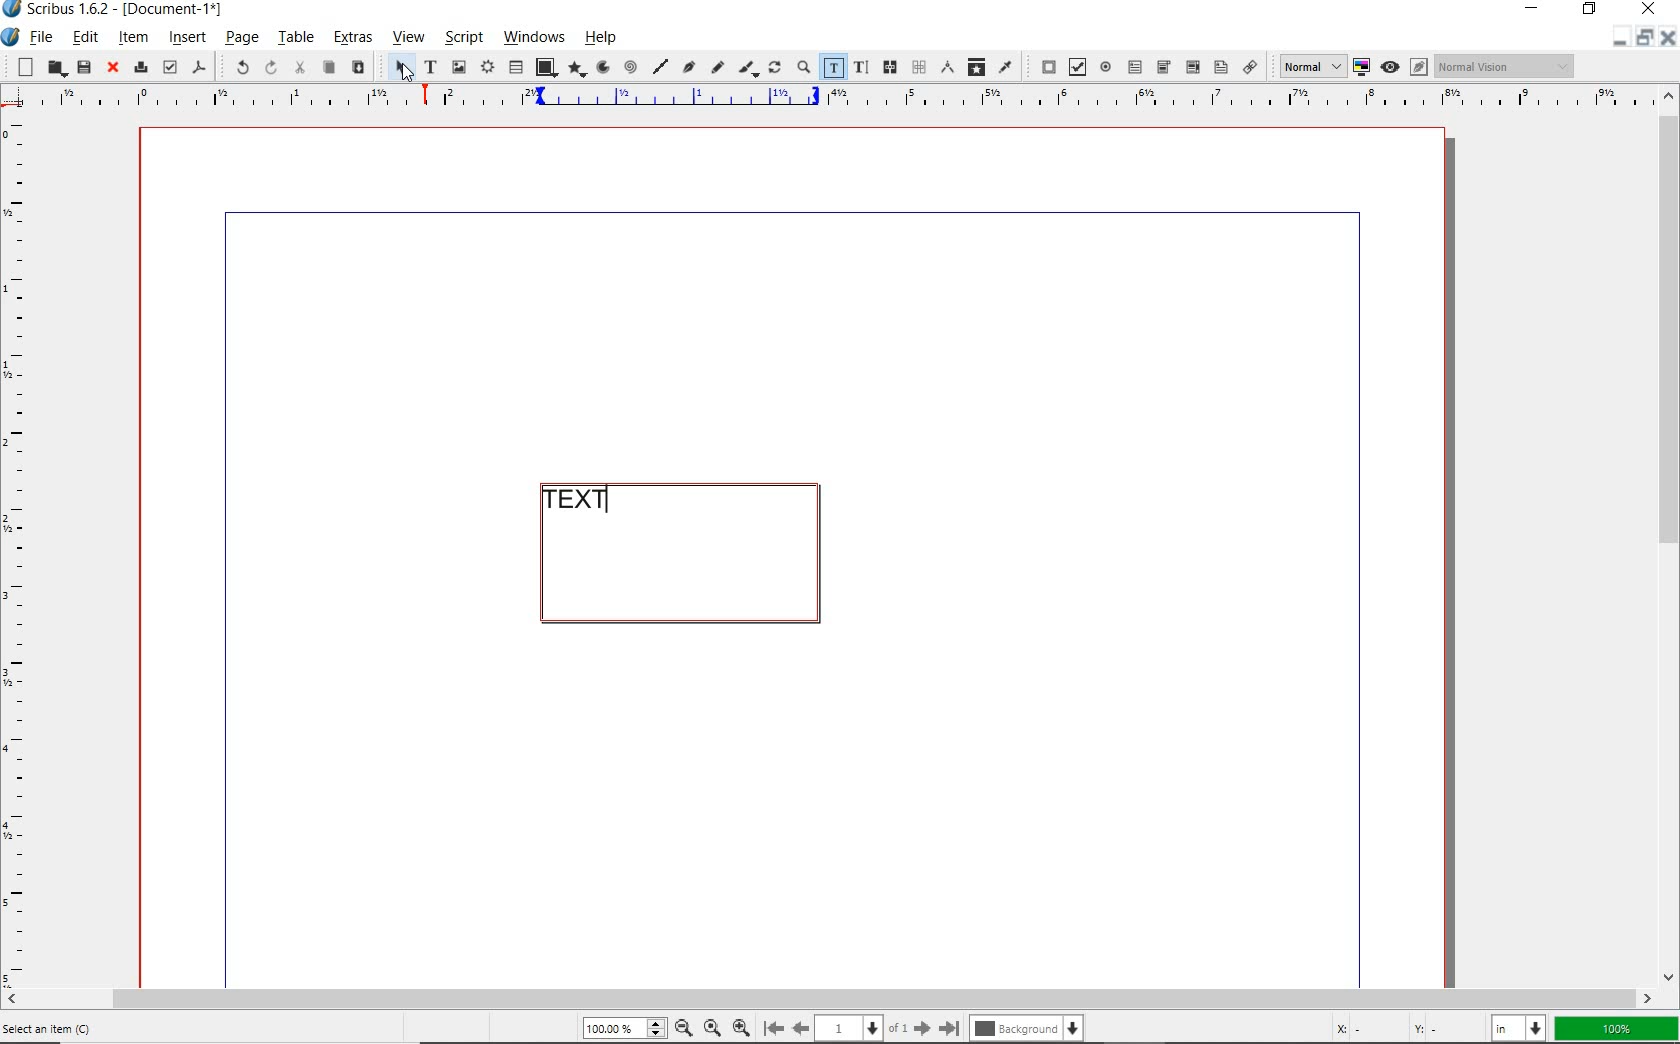  Describe the element at coordinates (199, 67) in the screenshot. I see `save as pdf` at that location.